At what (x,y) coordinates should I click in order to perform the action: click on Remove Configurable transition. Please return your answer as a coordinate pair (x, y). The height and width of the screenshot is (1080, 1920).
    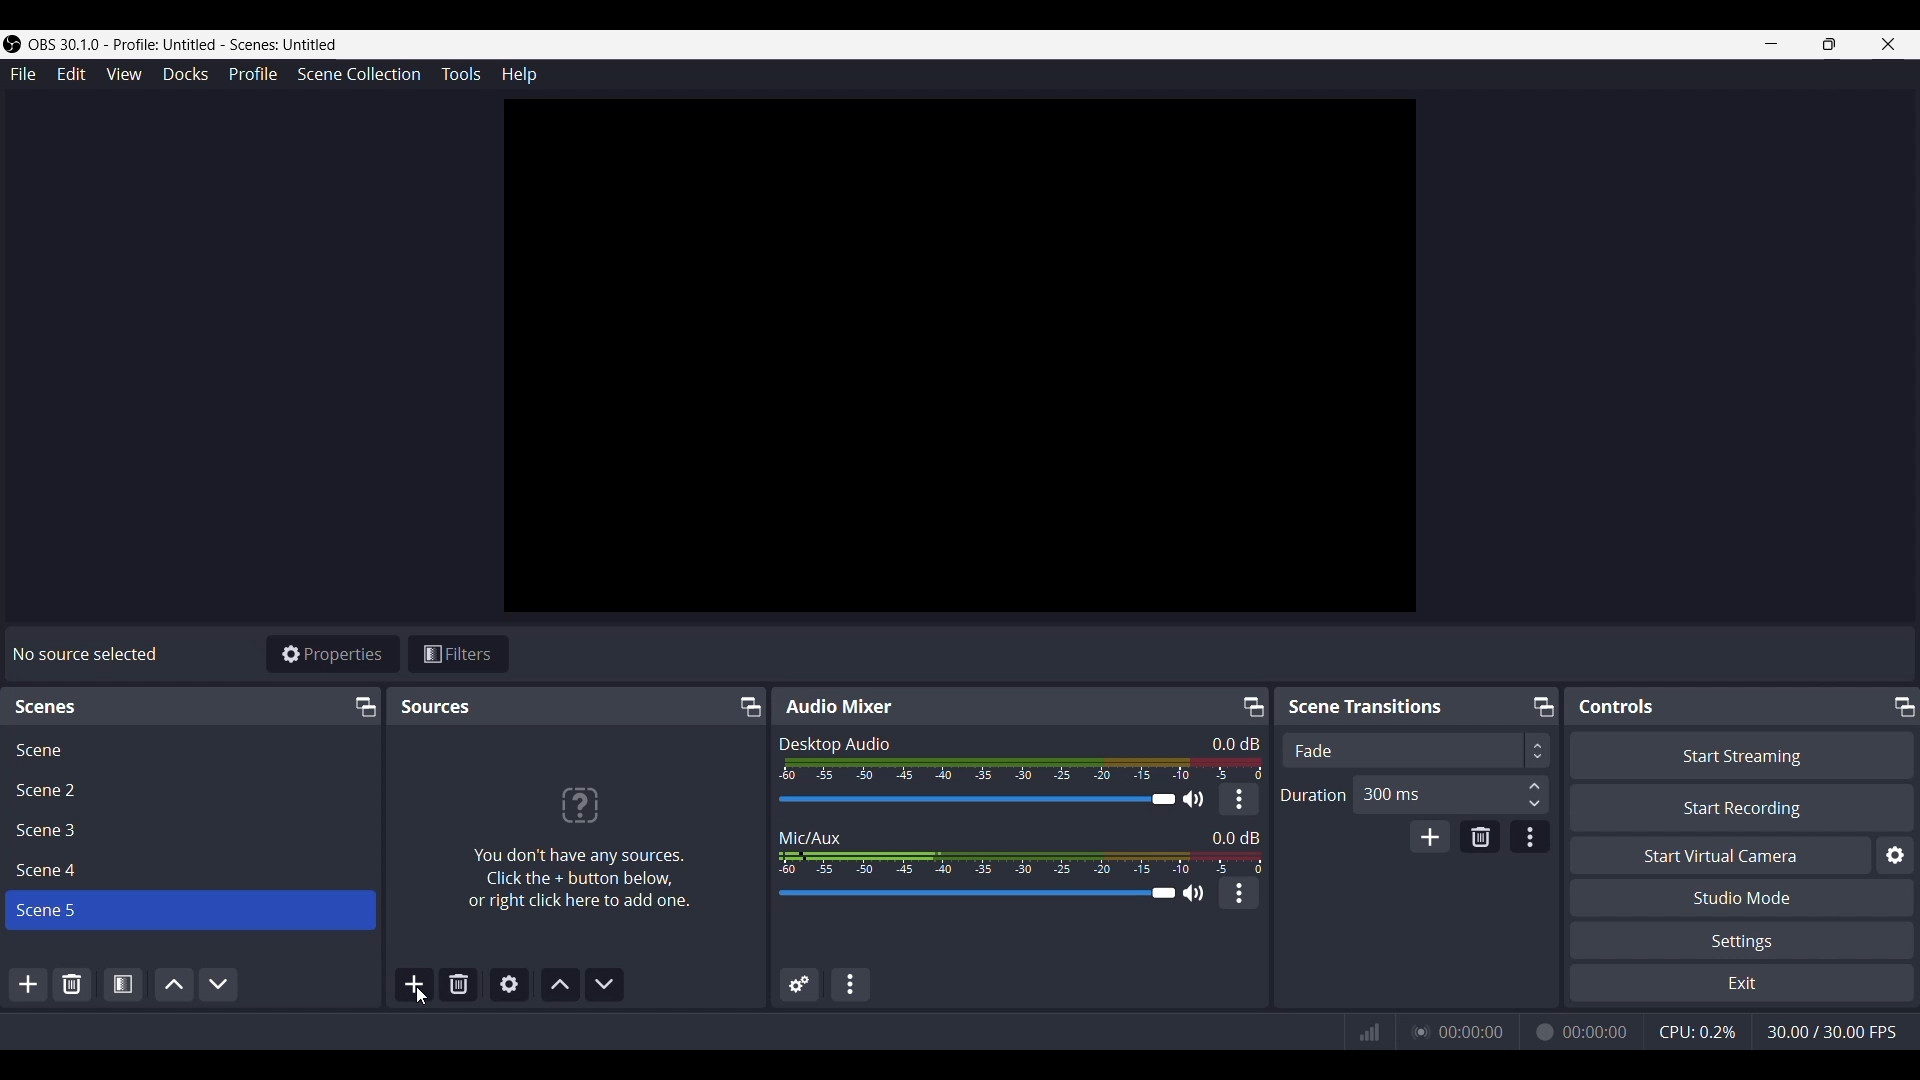
    Looking at the image, I should click on (1480, 836).